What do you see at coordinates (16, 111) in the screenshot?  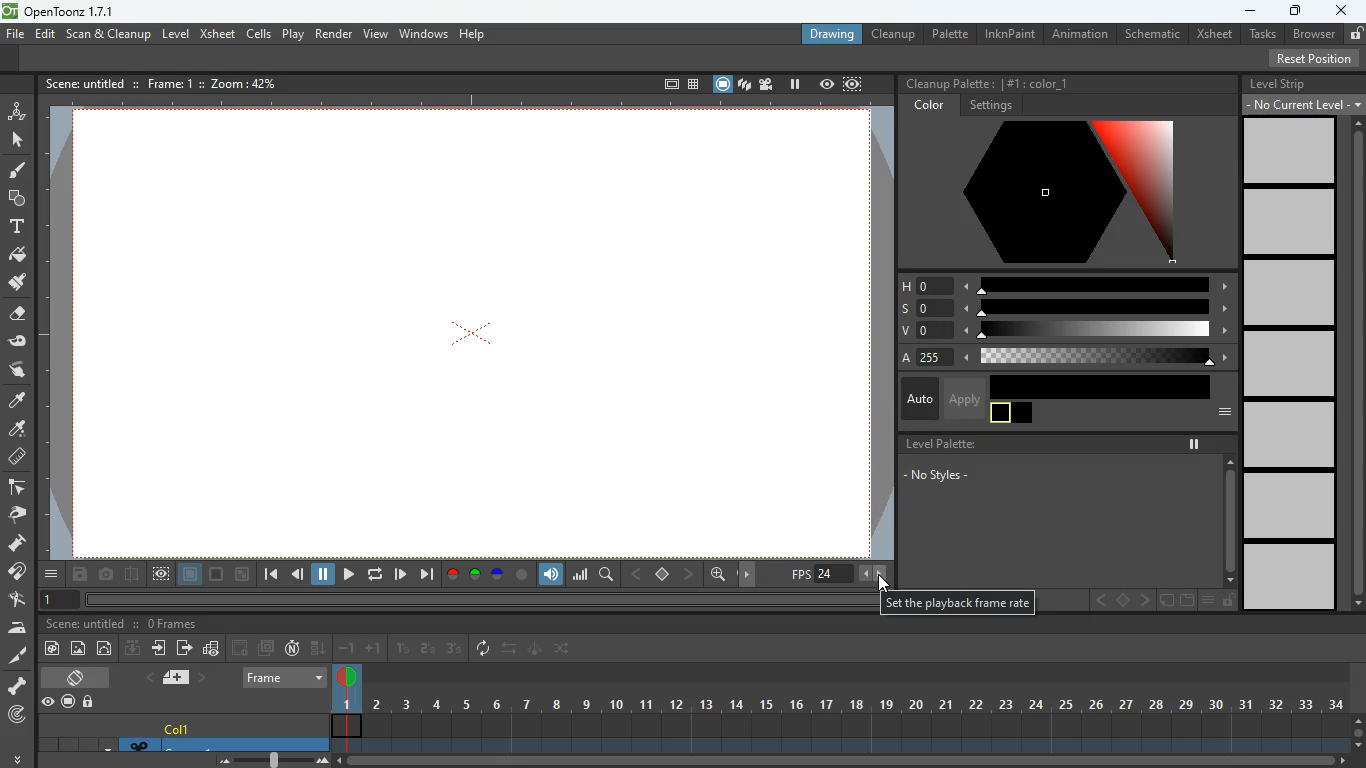 I see `animate` at bounding box center [16, 111].